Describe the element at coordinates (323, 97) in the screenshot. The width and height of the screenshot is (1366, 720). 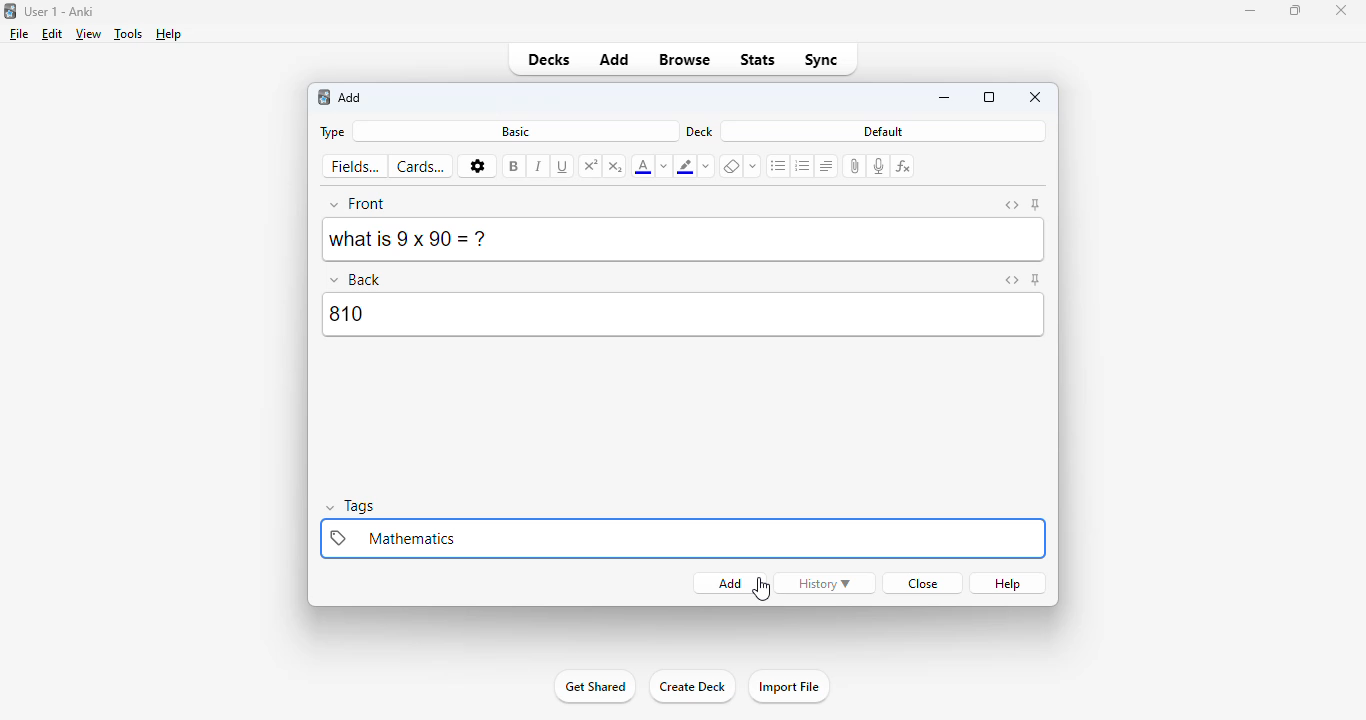
I see `logo` at that location.